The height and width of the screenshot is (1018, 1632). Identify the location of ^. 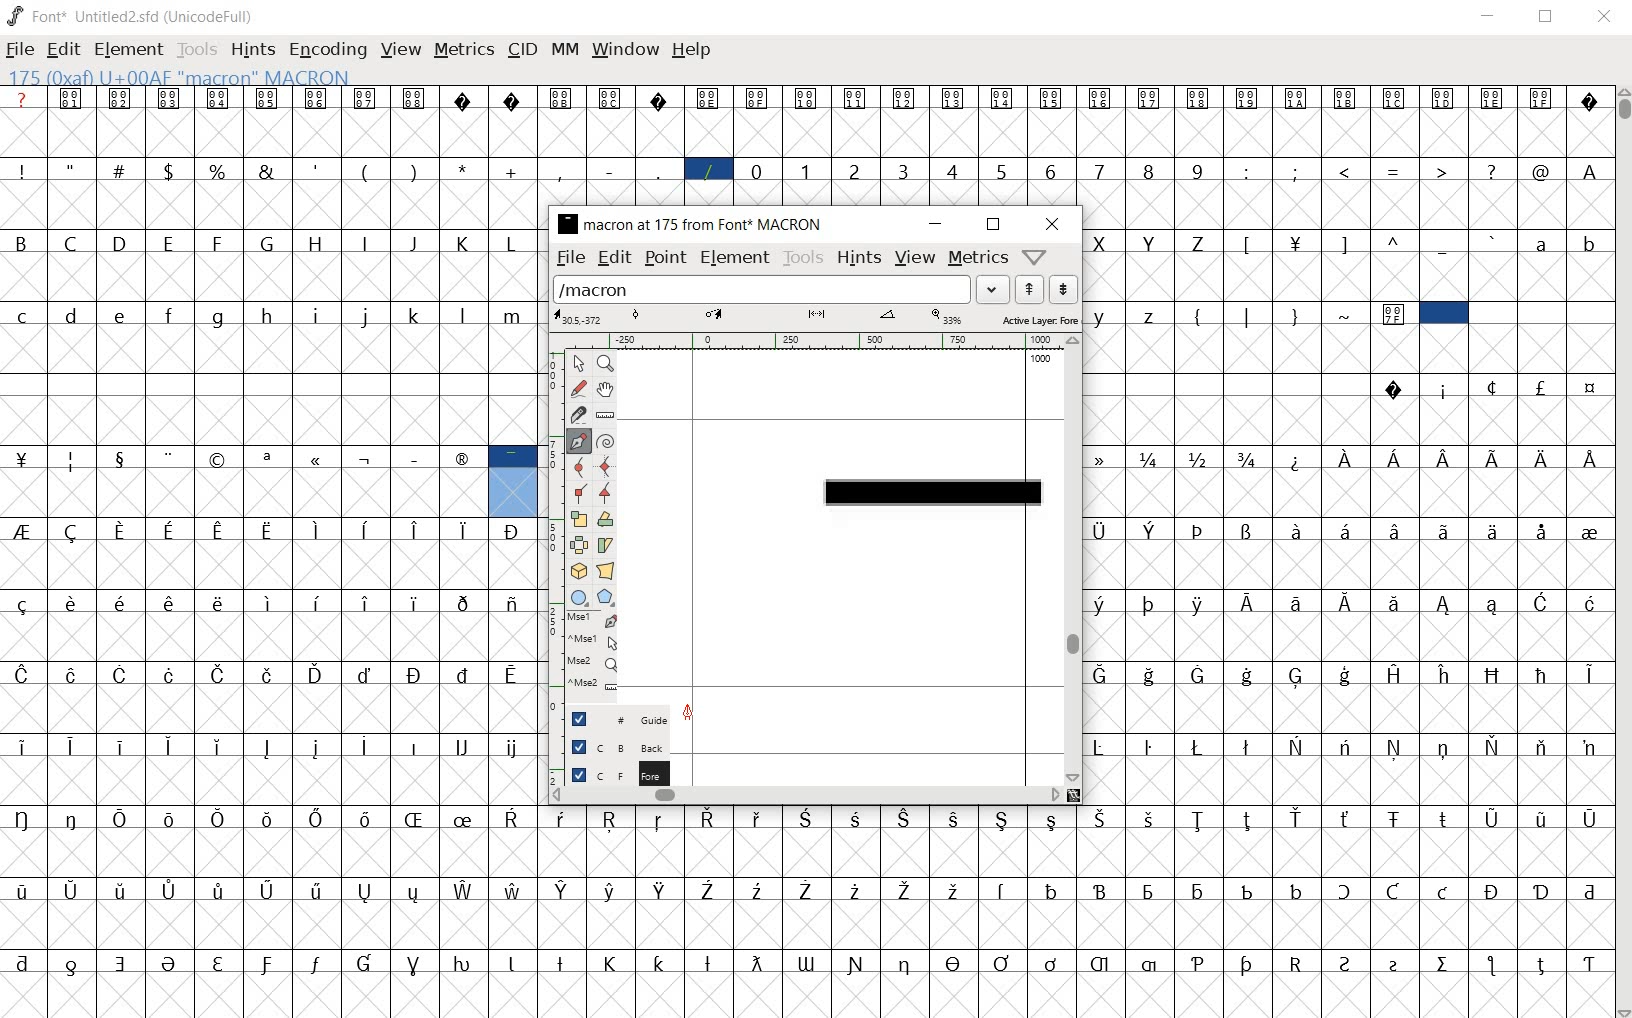
(1395, 242).